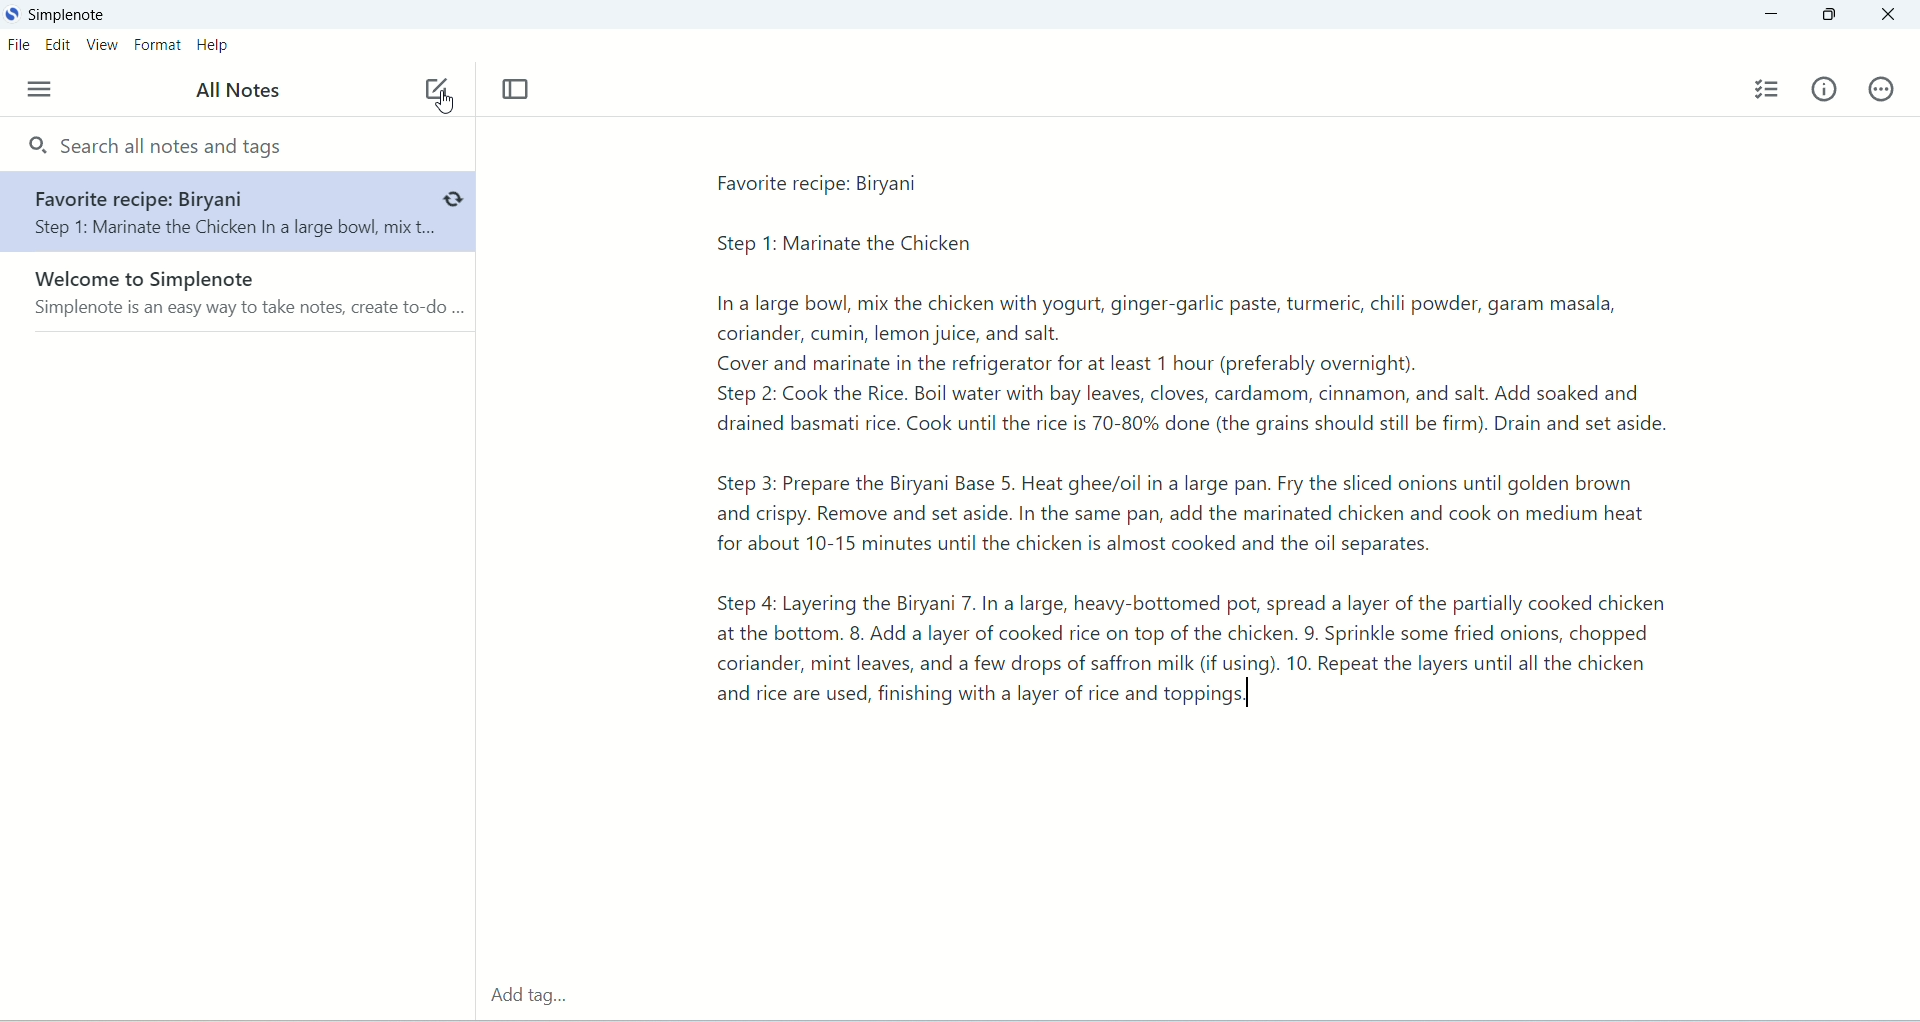 The height and width of the screenshot is (1022, 1920). Describe the element at coordinates (1885, 93) in the screenshot. I see `actions` at that location.